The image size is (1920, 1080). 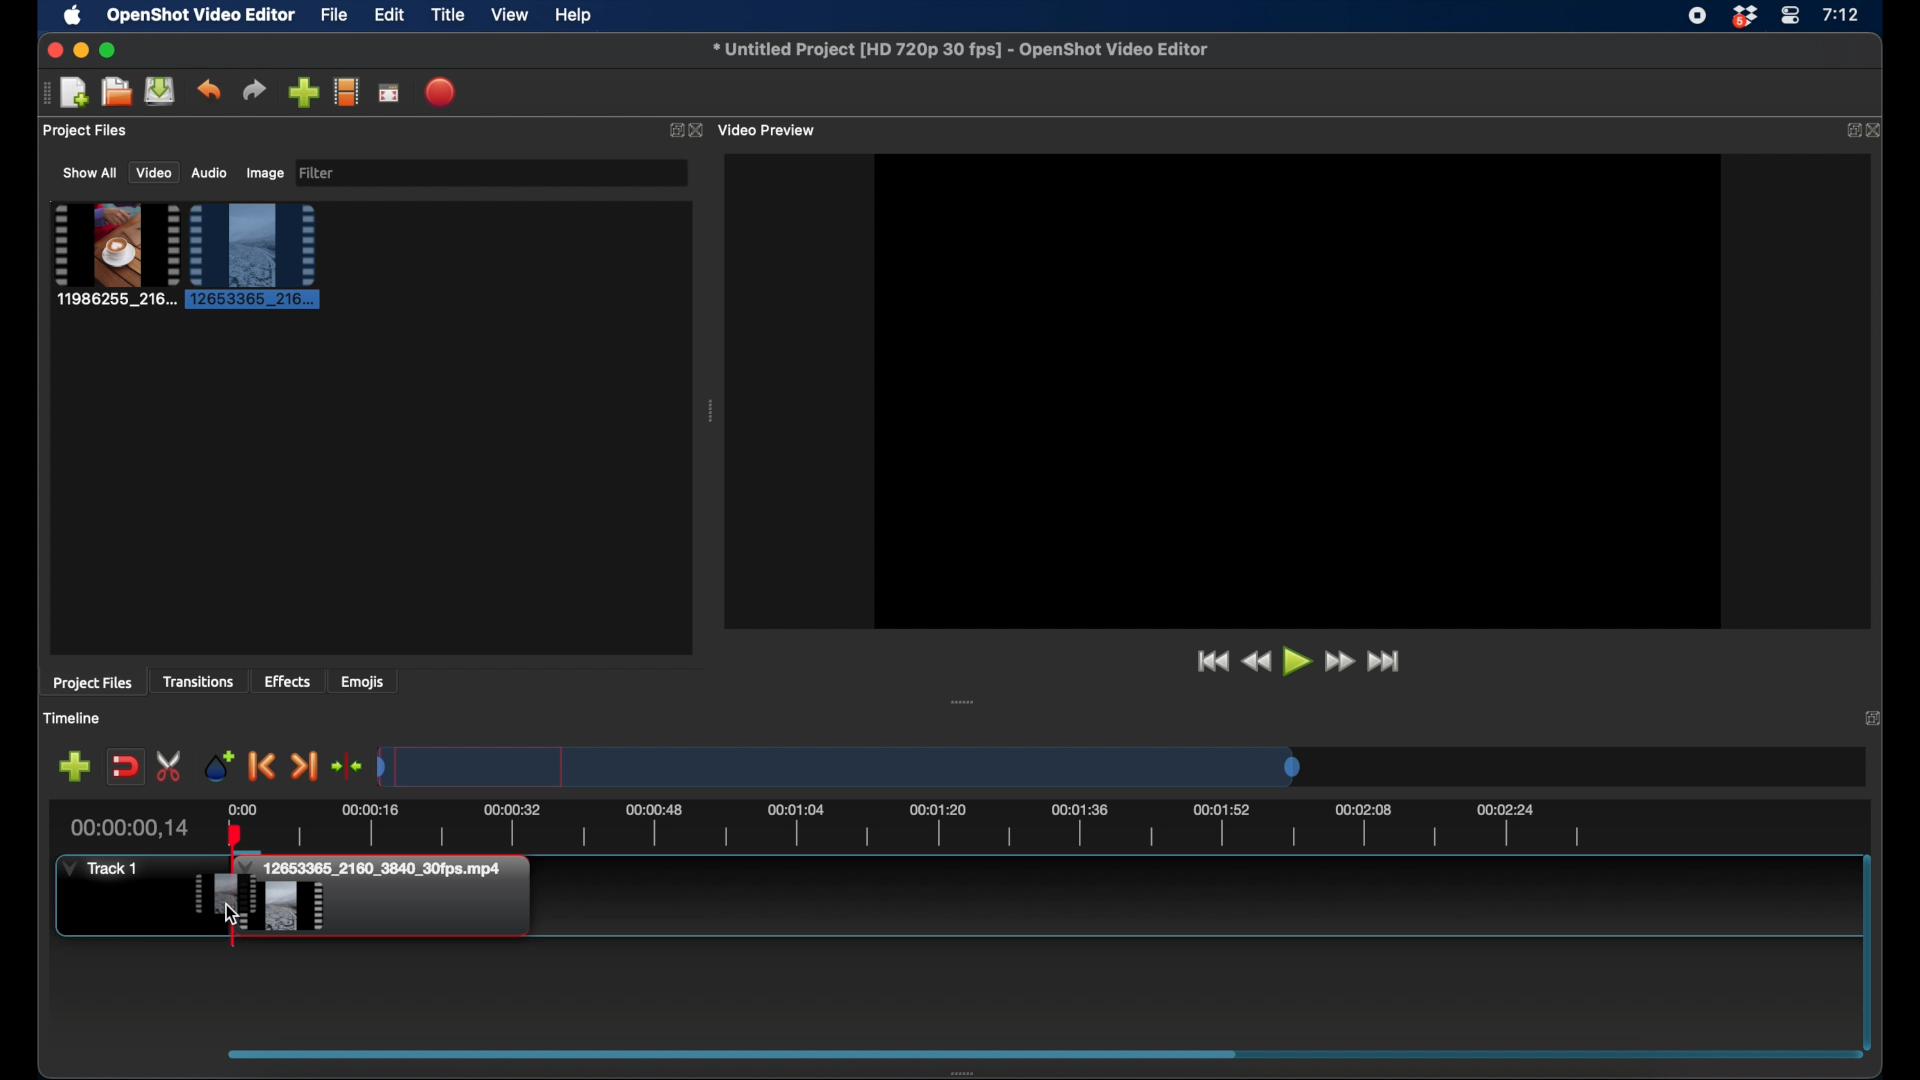 I want to click on fast forward, so click(x=1342, y=662).